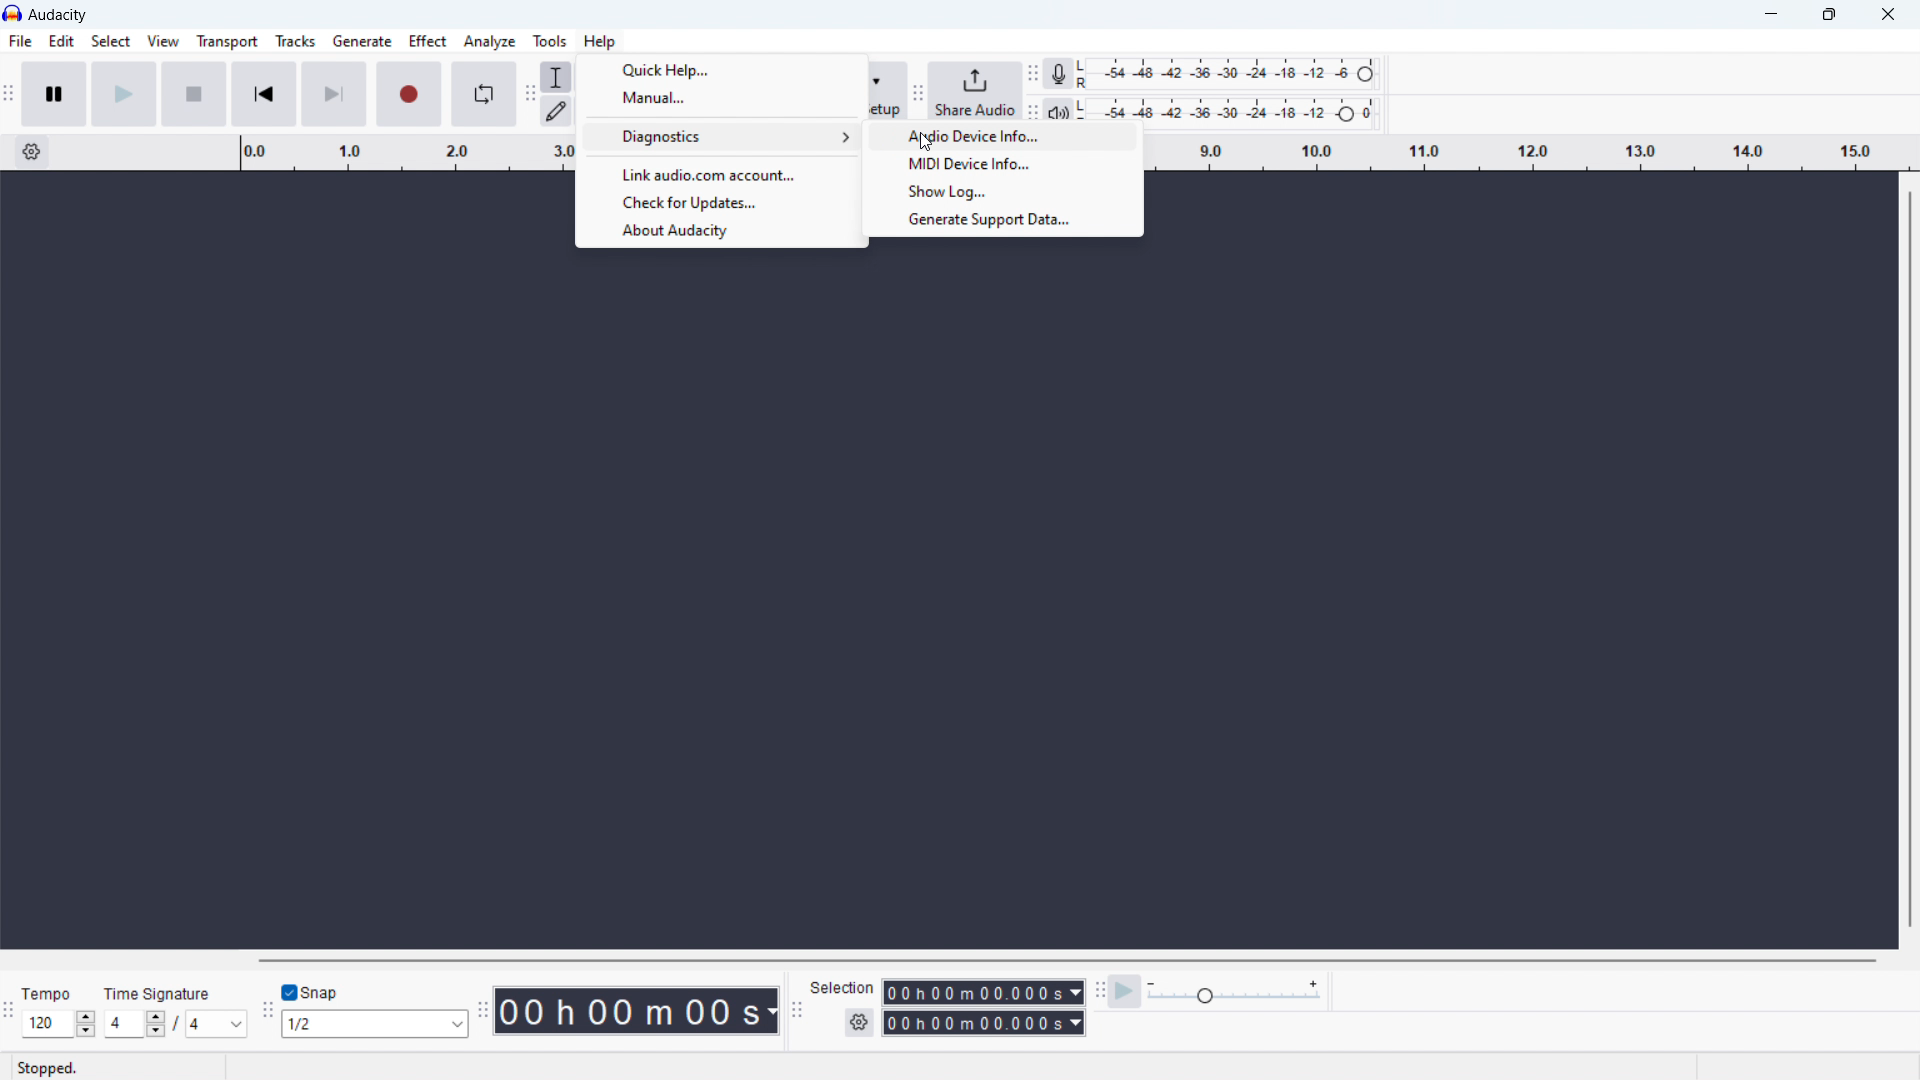 This screenshot has height=1080, width=1920. What do you see at coordinates (1032, 75) in the screenshot?
I see `recording meter toolbar` at bounding box center [1032, 75].